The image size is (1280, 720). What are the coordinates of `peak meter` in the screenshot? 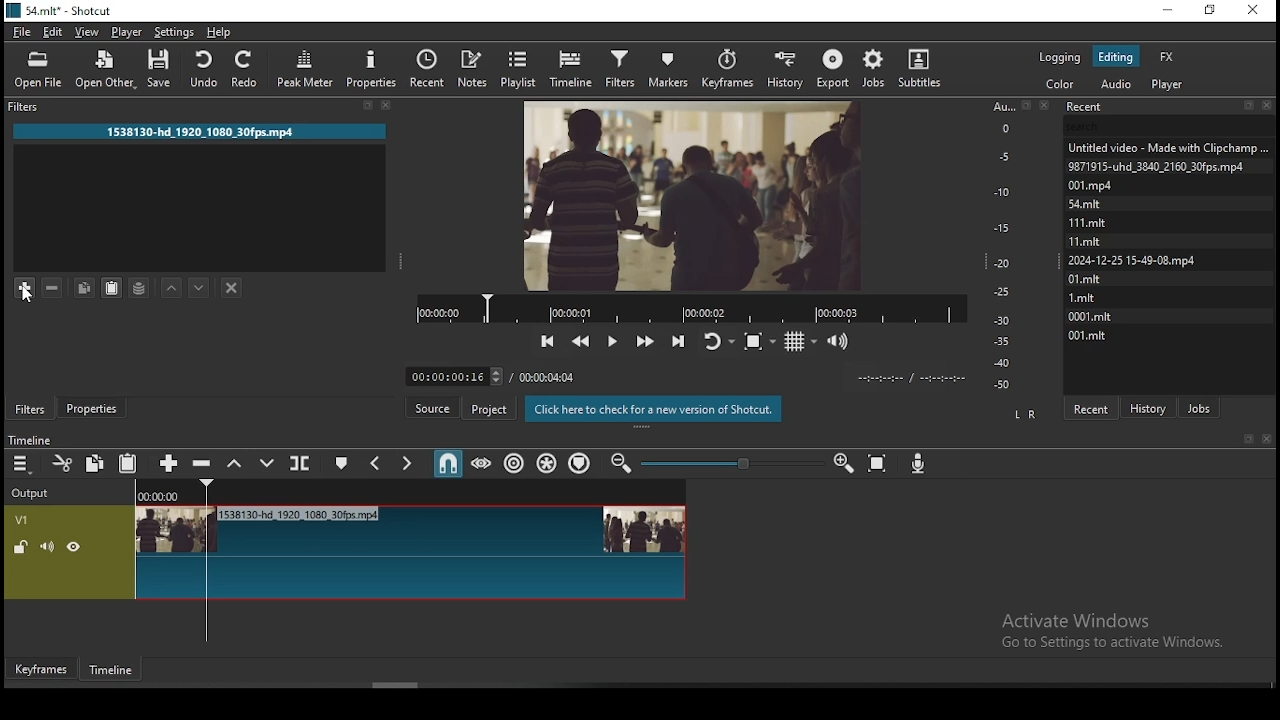 It's located at (303, 68).